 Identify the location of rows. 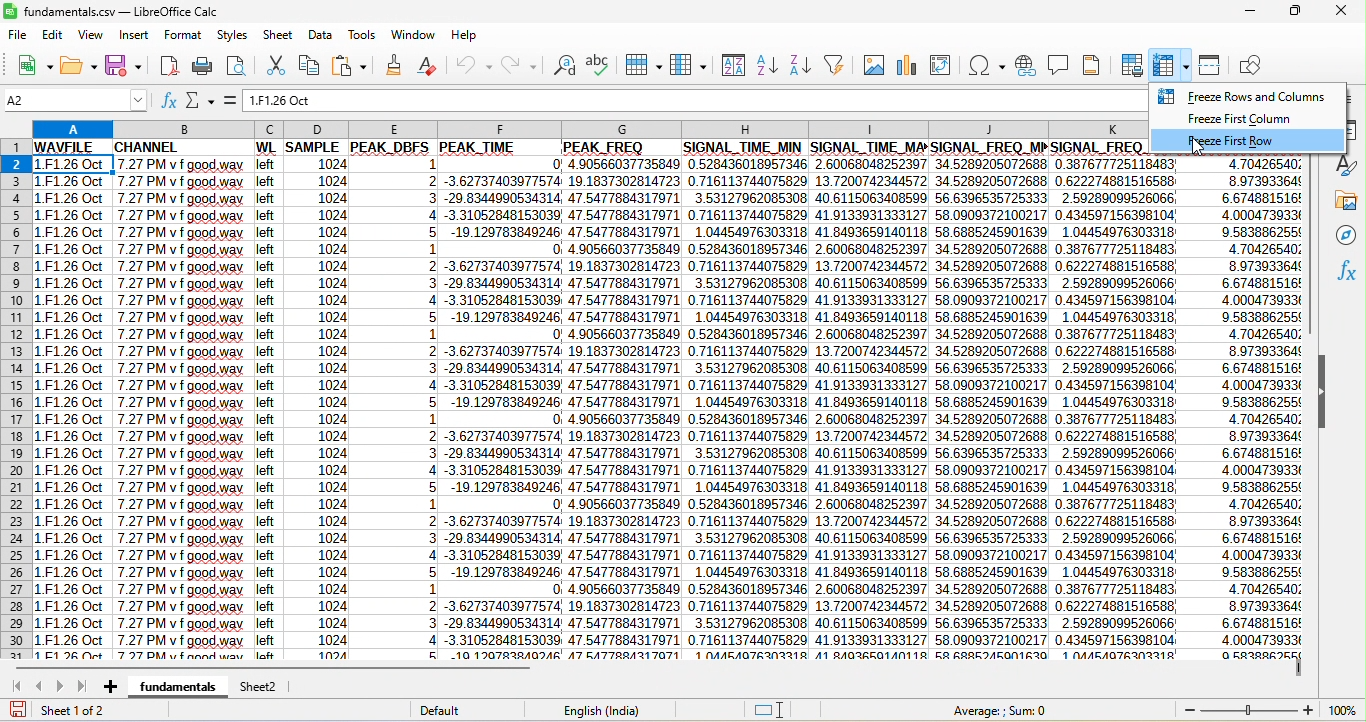
(643, 64).